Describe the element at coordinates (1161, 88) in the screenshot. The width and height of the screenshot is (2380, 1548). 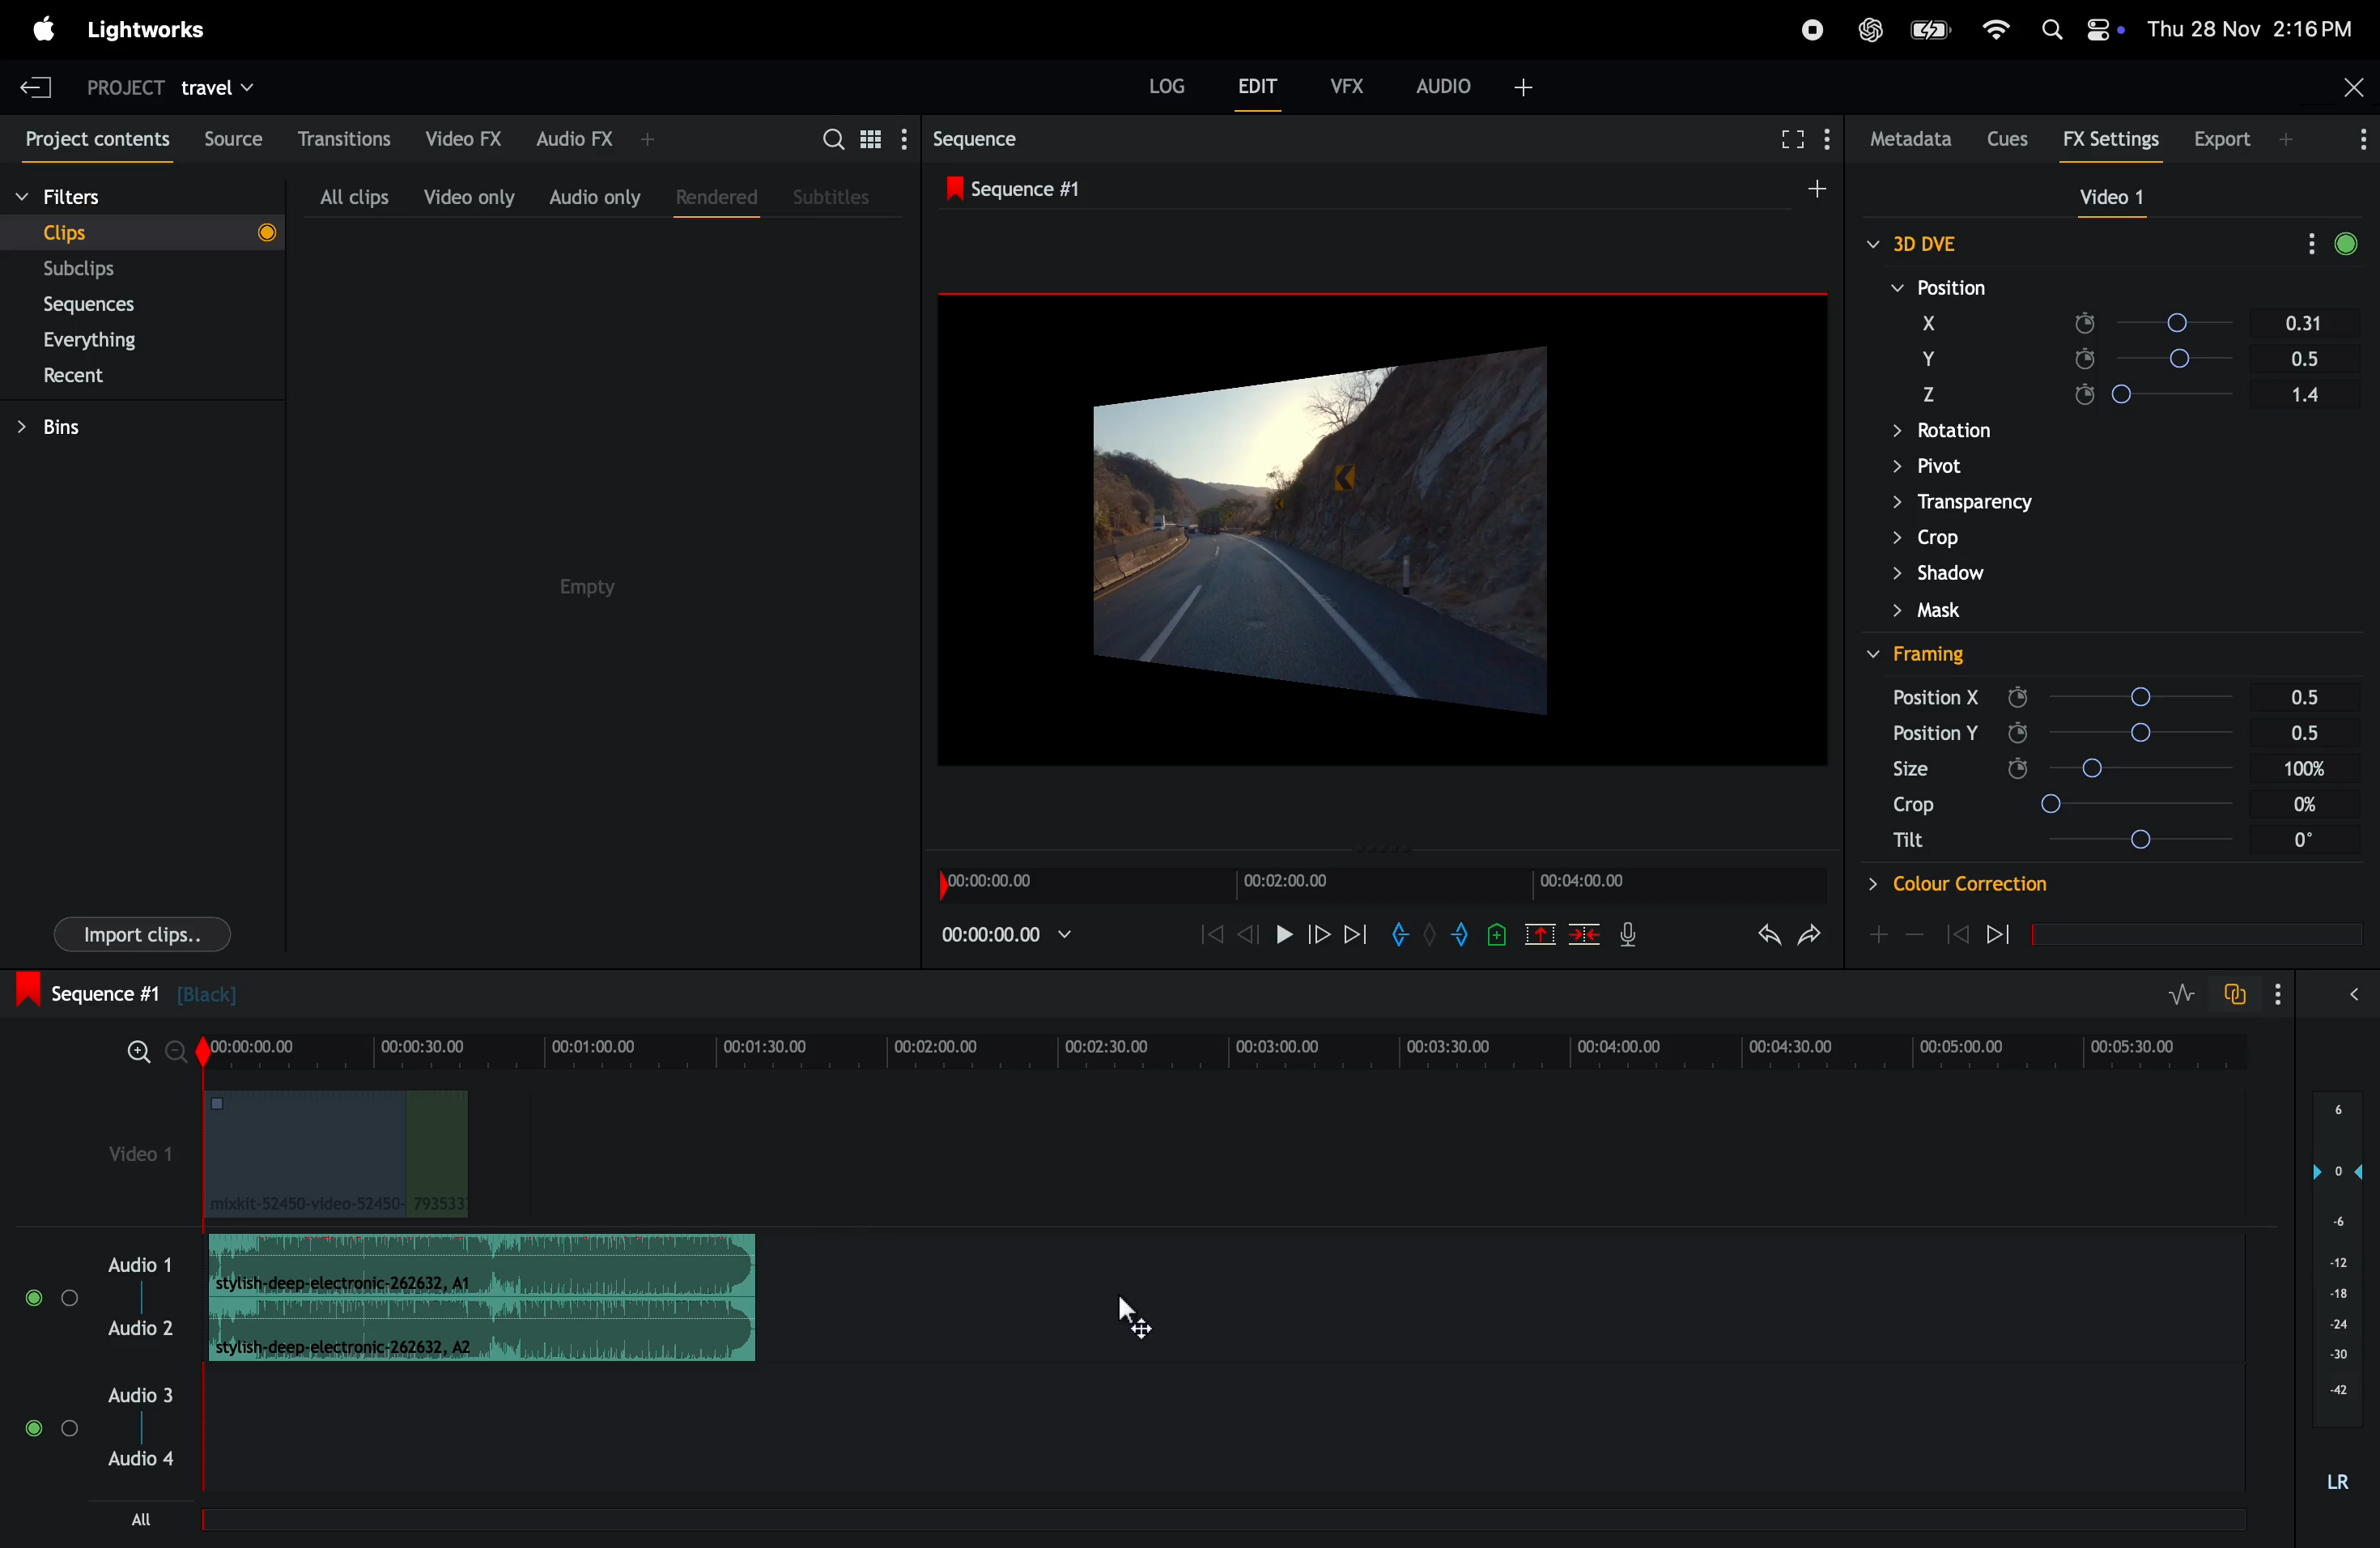
I see `log` at that location.